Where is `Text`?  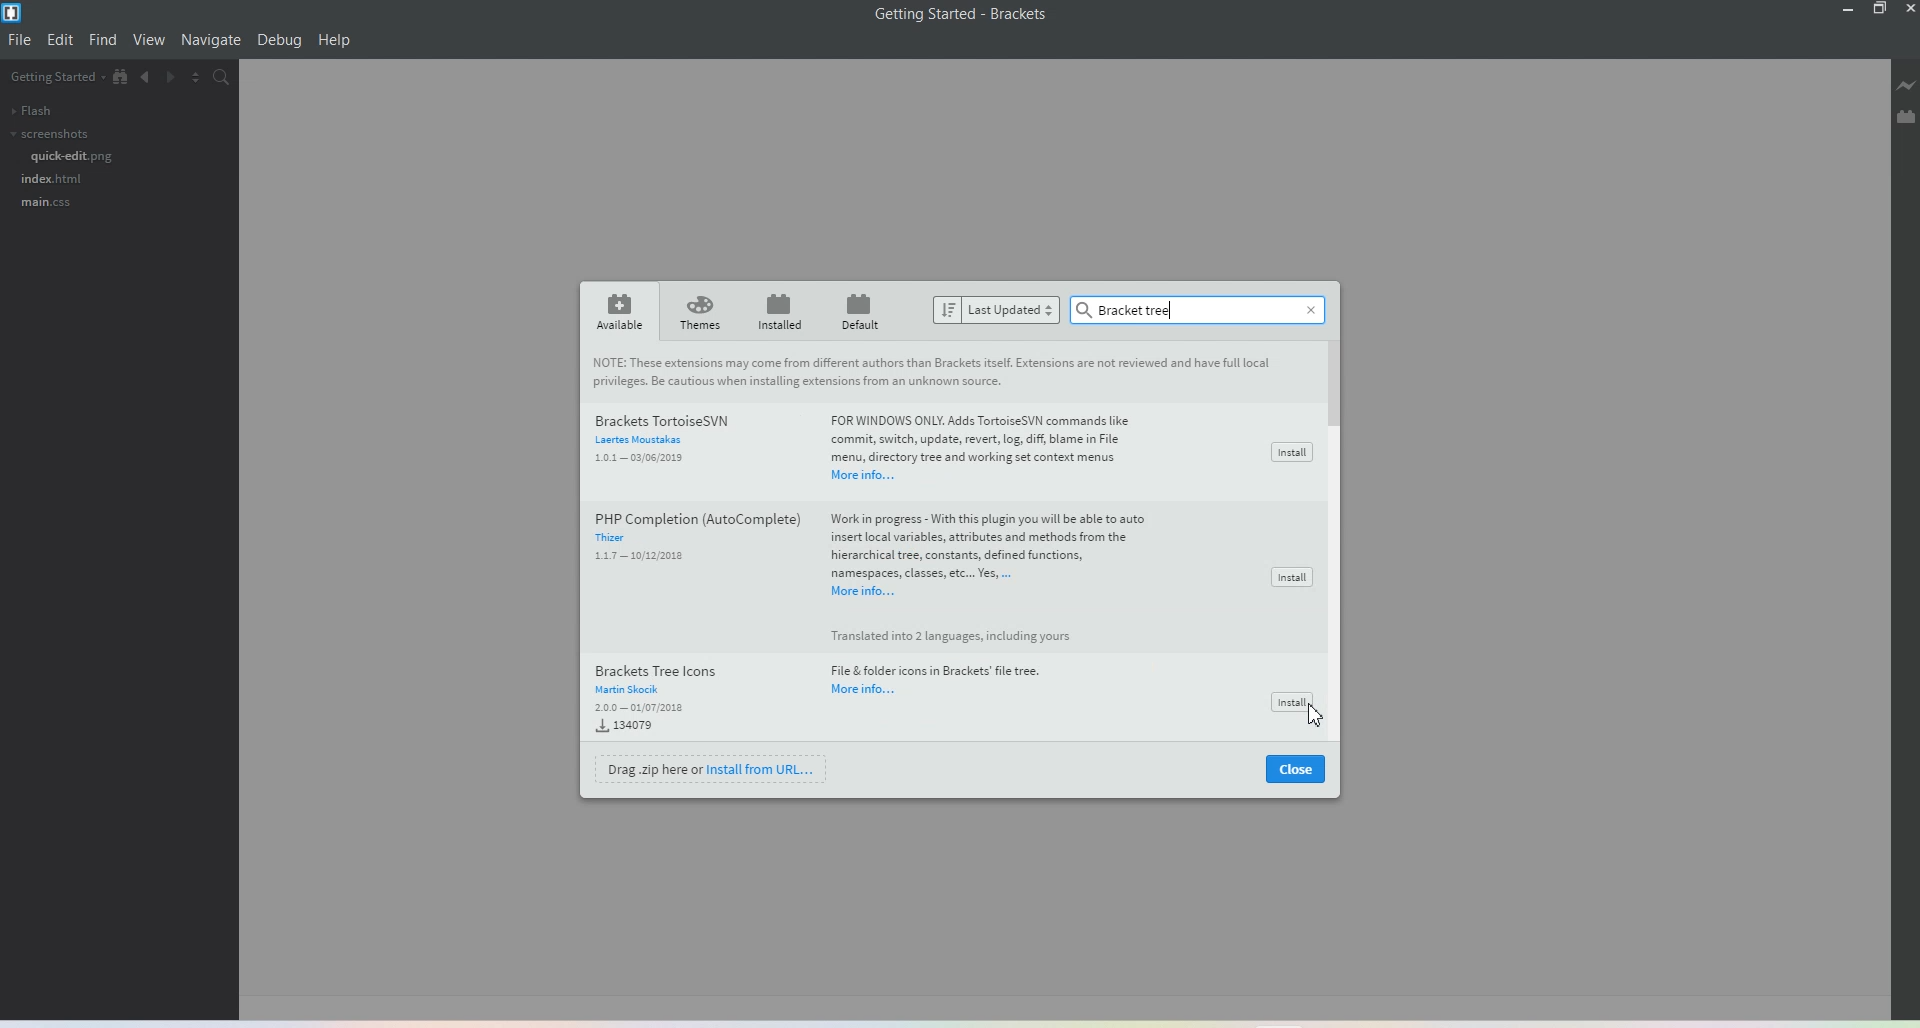 Text is located at coordinates (1128, 309).